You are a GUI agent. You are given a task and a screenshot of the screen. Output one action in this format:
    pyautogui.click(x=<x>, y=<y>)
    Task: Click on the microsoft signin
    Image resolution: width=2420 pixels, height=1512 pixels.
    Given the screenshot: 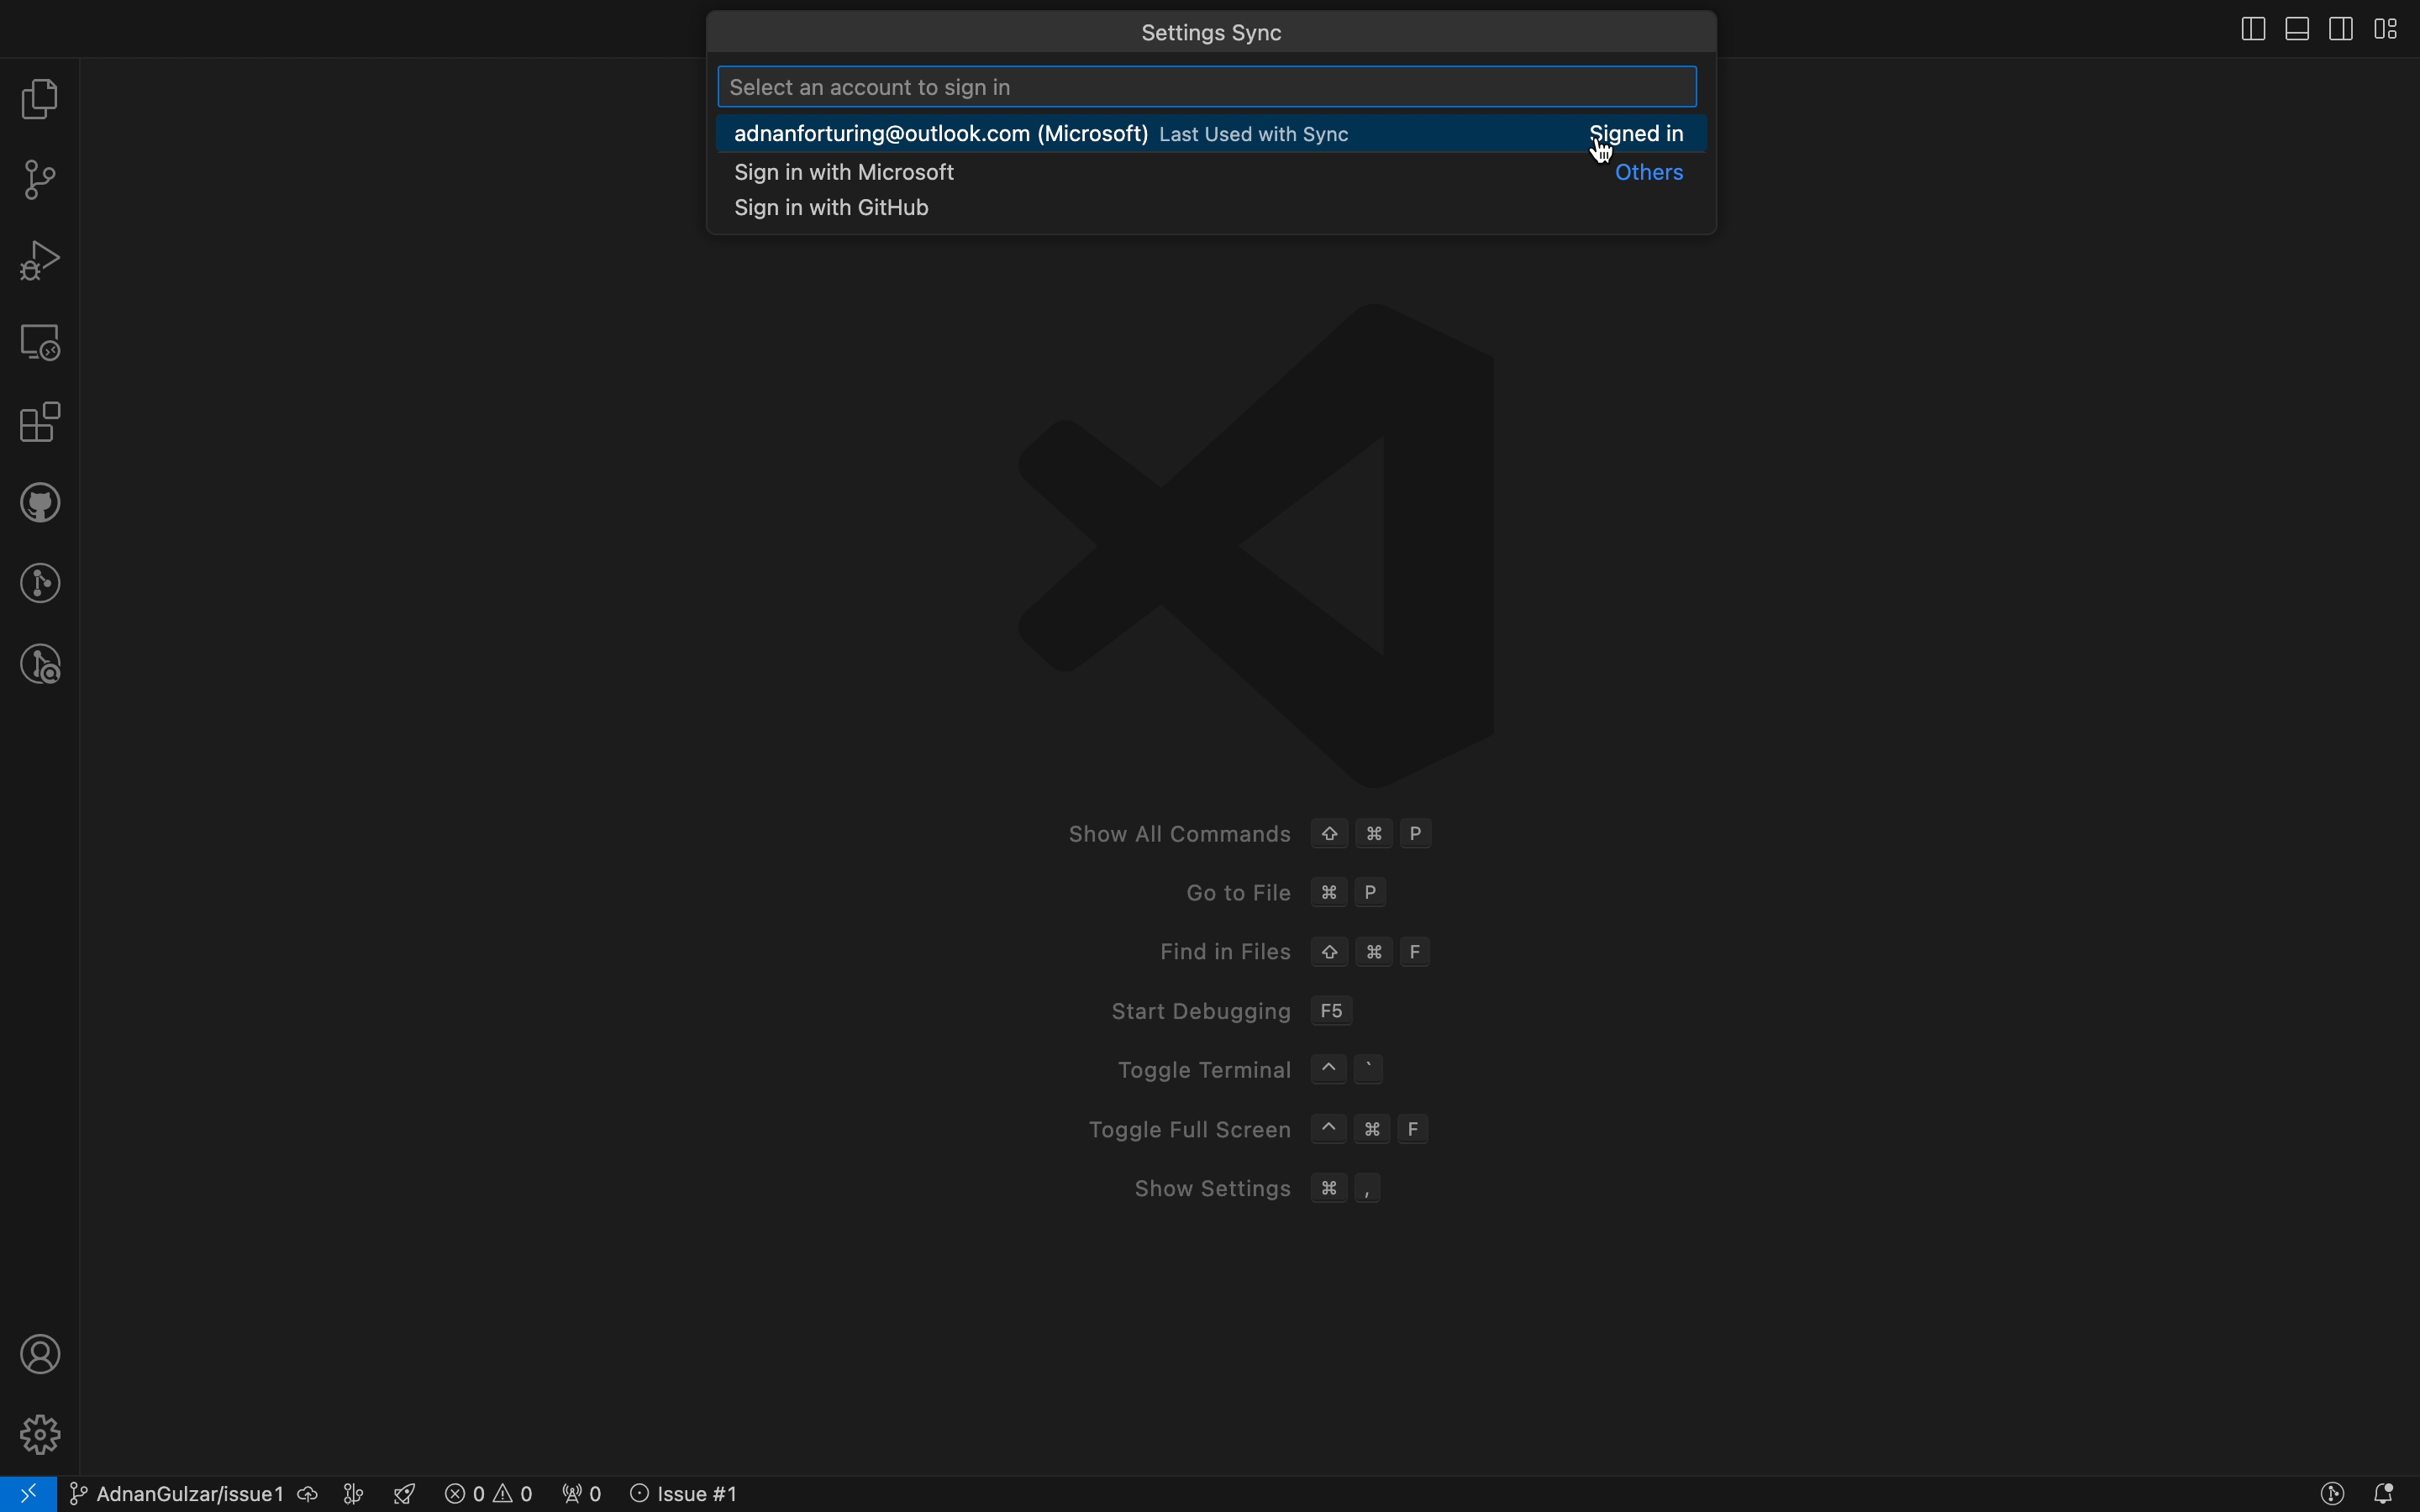 What is the action you would take?
    pyautogui.click(x=1213, y=172)
    